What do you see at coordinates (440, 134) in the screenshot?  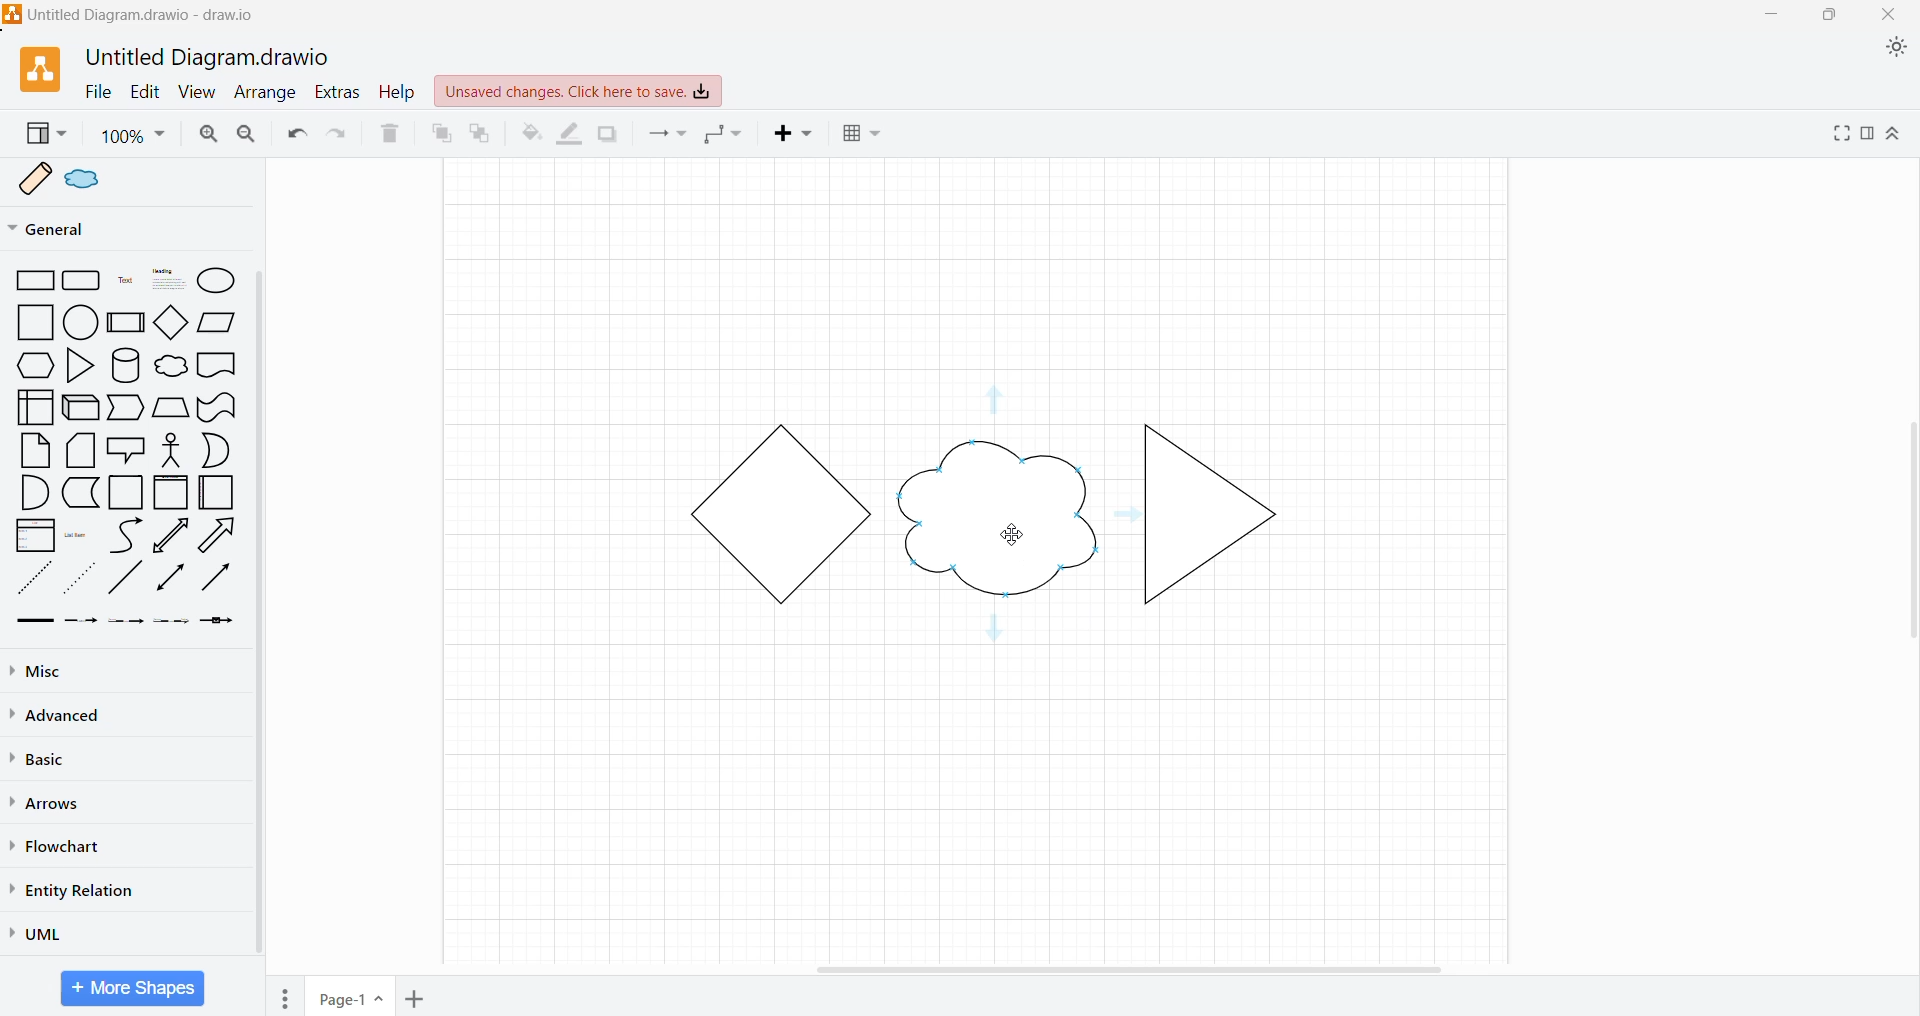 I see `To Front` at bounding box center [440, 134].